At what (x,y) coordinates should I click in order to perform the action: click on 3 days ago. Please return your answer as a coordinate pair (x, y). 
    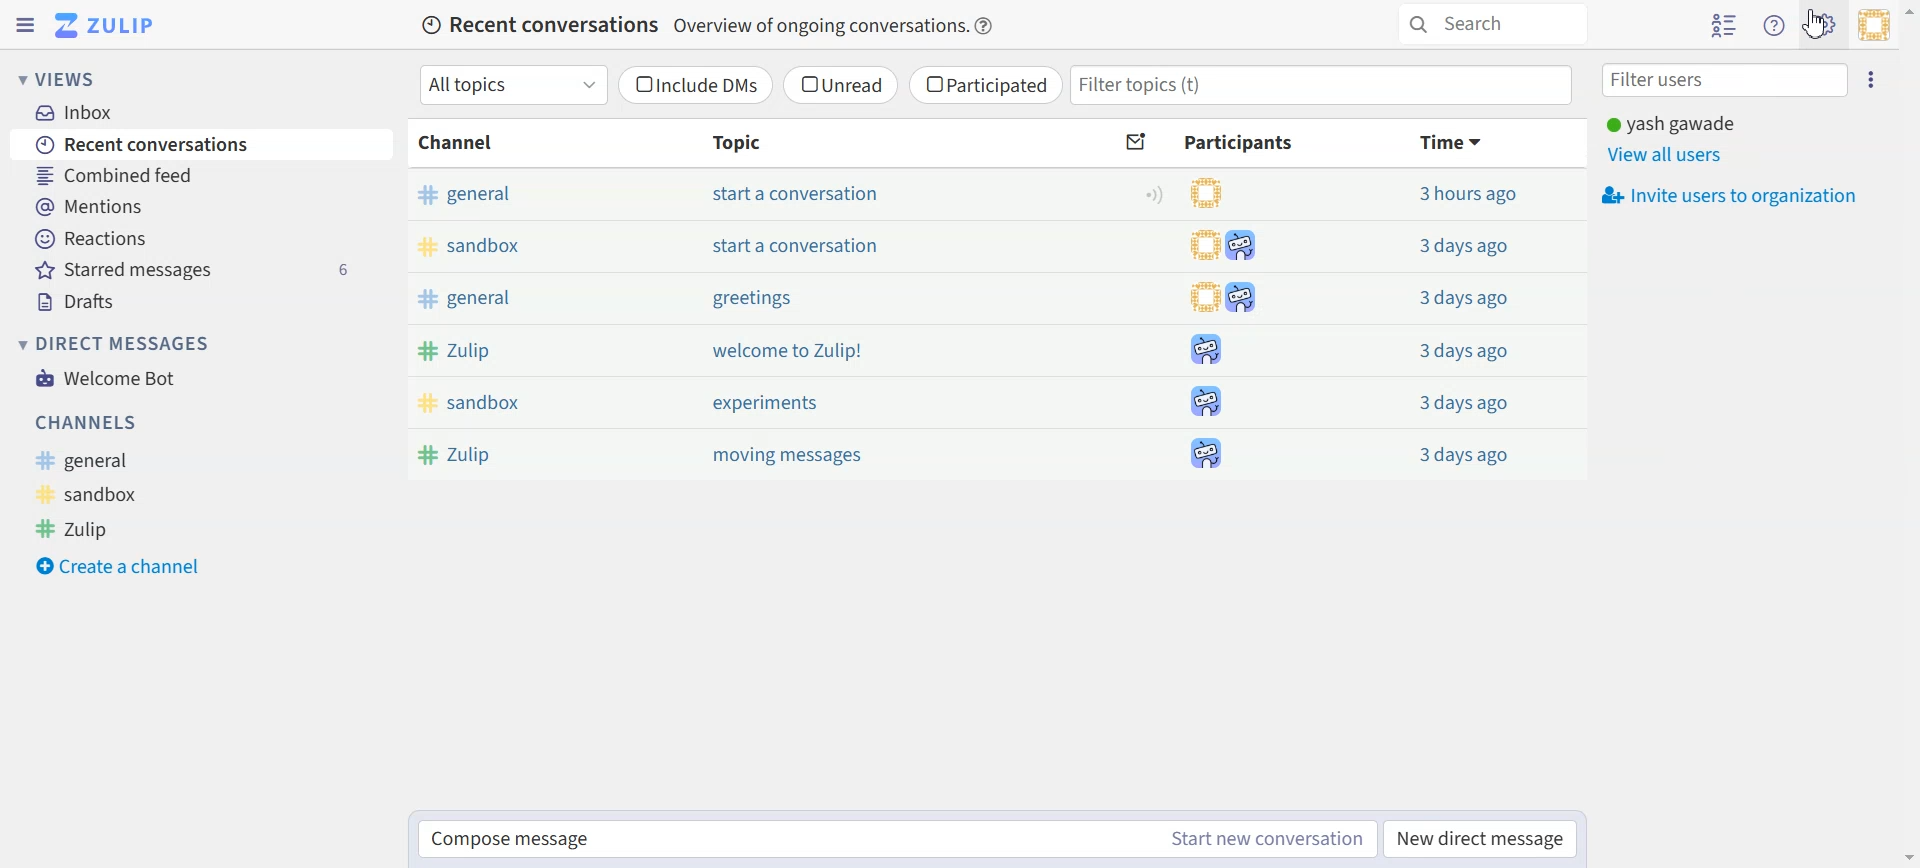
    Looking at the image, I should click on (1460, 299).